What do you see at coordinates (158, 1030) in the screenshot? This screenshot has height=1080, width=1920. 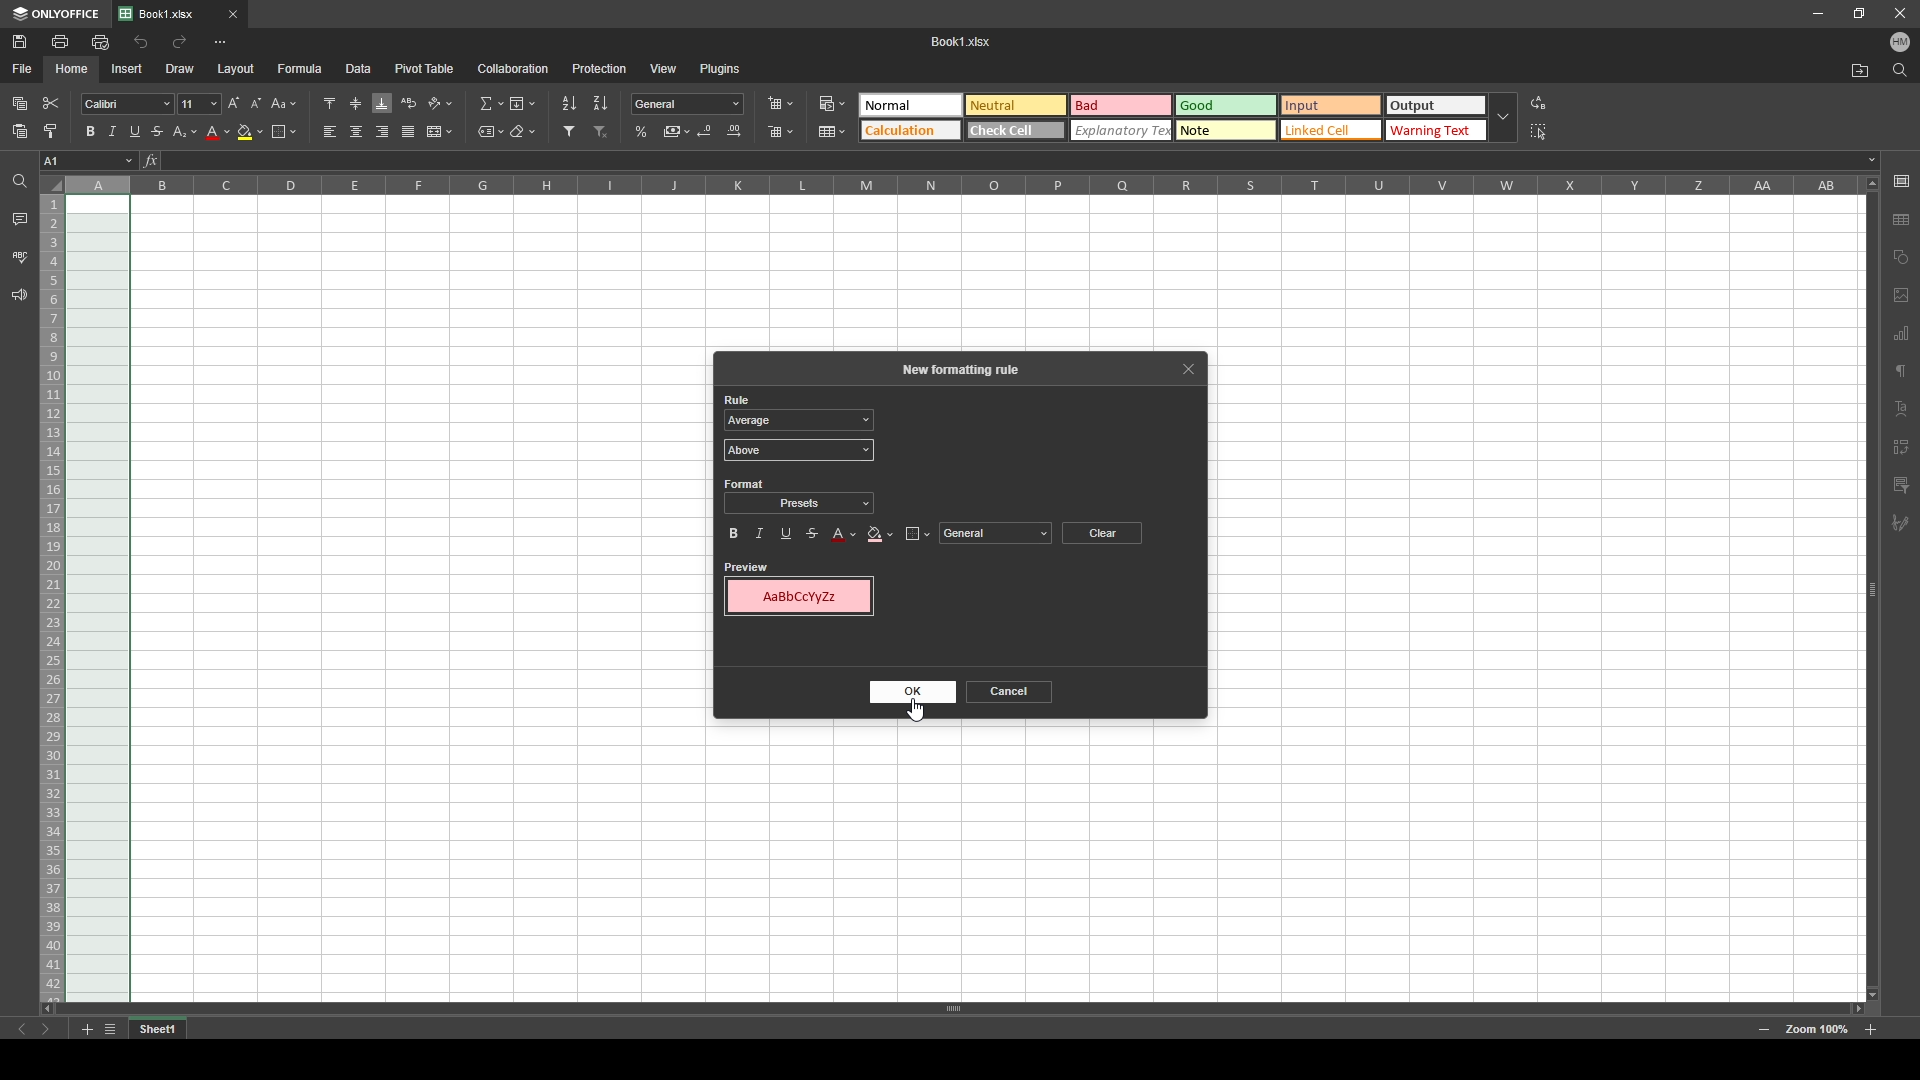 I see `tab` at bounding box center [158, 1030].